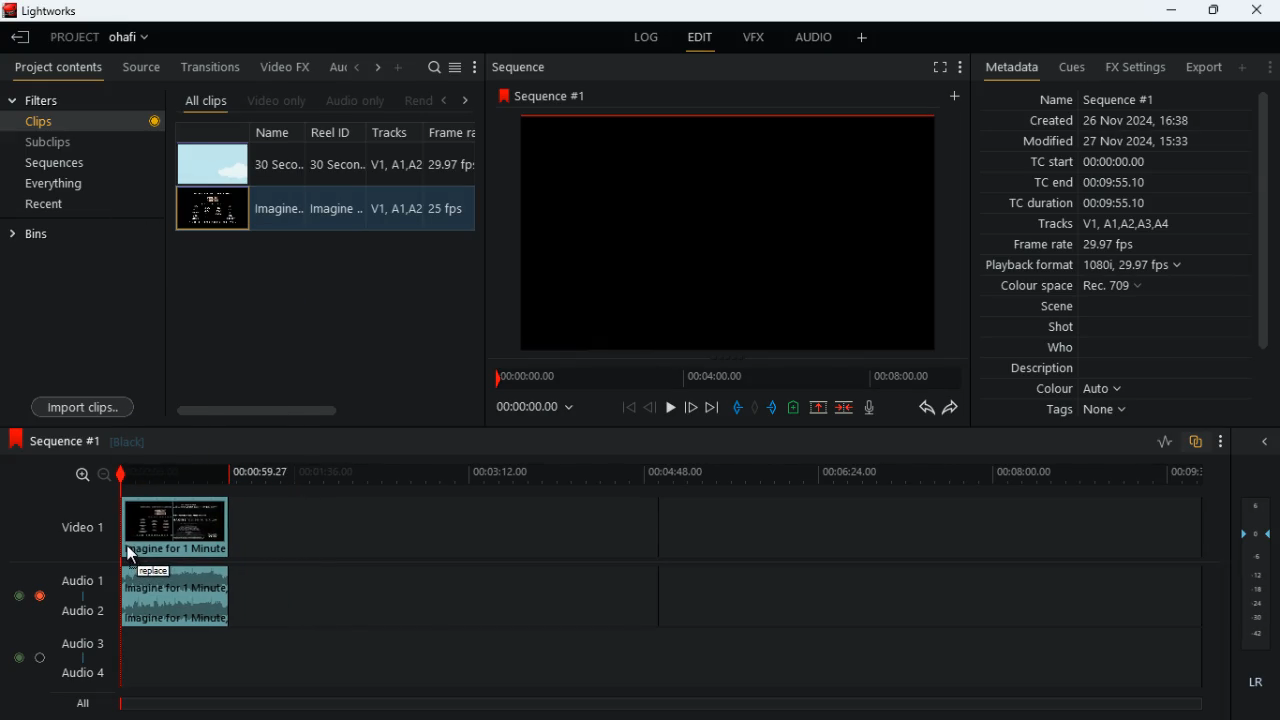  I want to click on reel id, so click(334, 135).